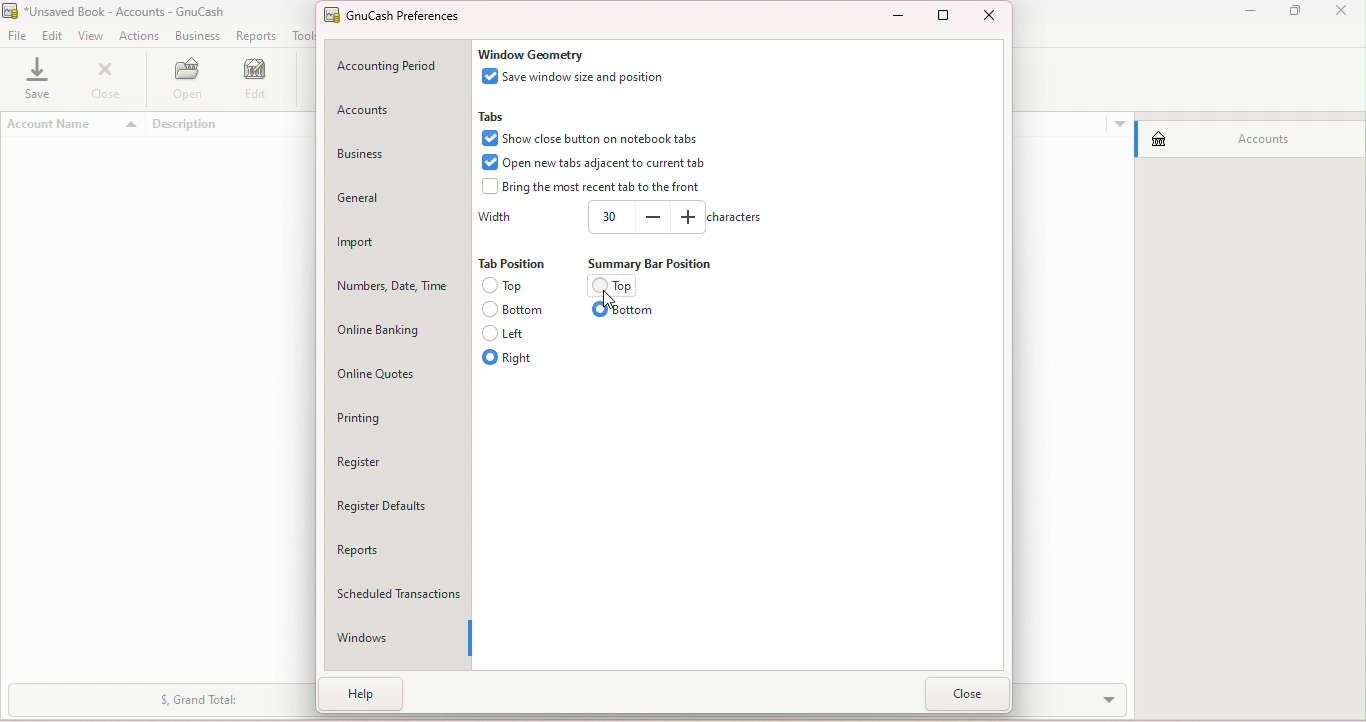  What do you see at coordinates (368, 699) in the screenshot?
I see `Help` at bounding box center [368, 699].